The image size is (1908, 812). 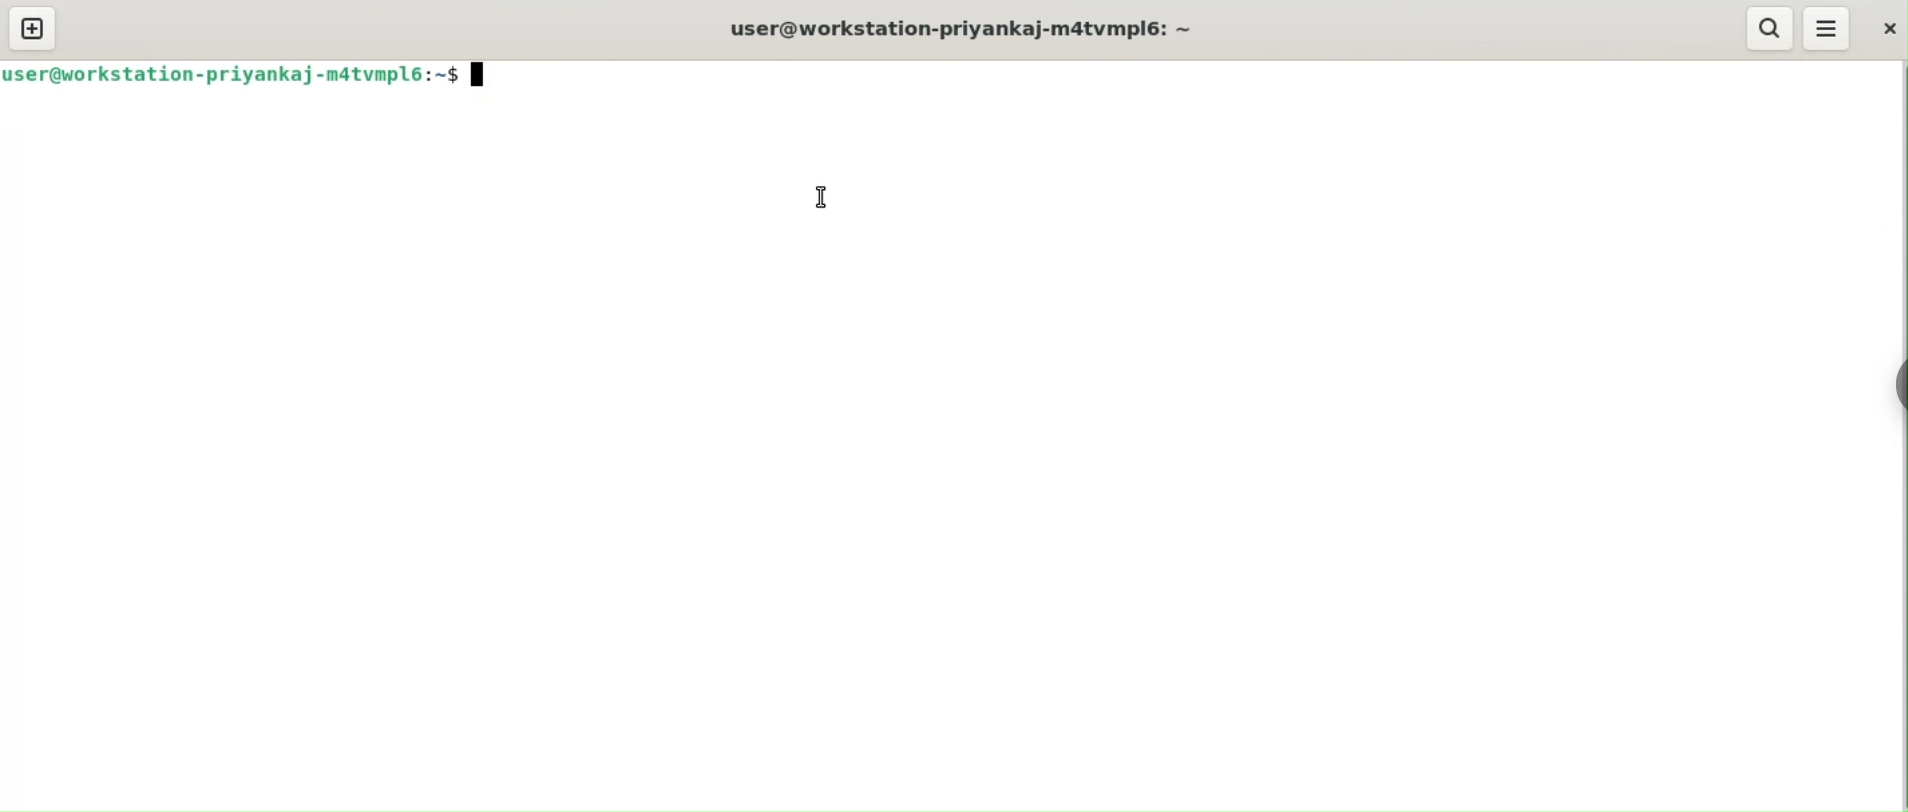 I want to click on user@workstation-priyankaj-m4tvmlp6:~$, so click(x=229, y=80).